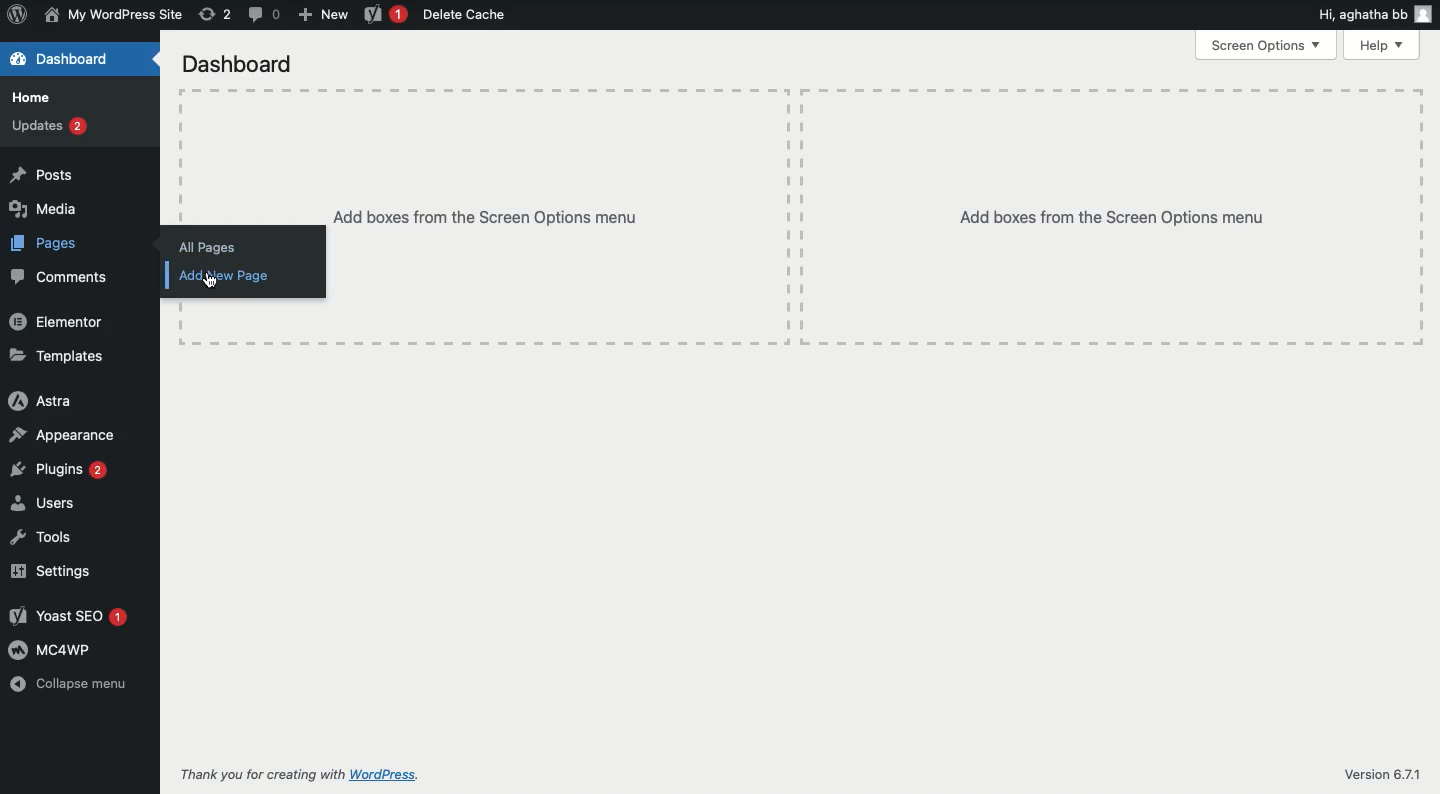 The image size is (1440, 794). What do you see at coordinates (803, 345) in the screenshot?
I see `Table line` at bounding box center [803, 345].